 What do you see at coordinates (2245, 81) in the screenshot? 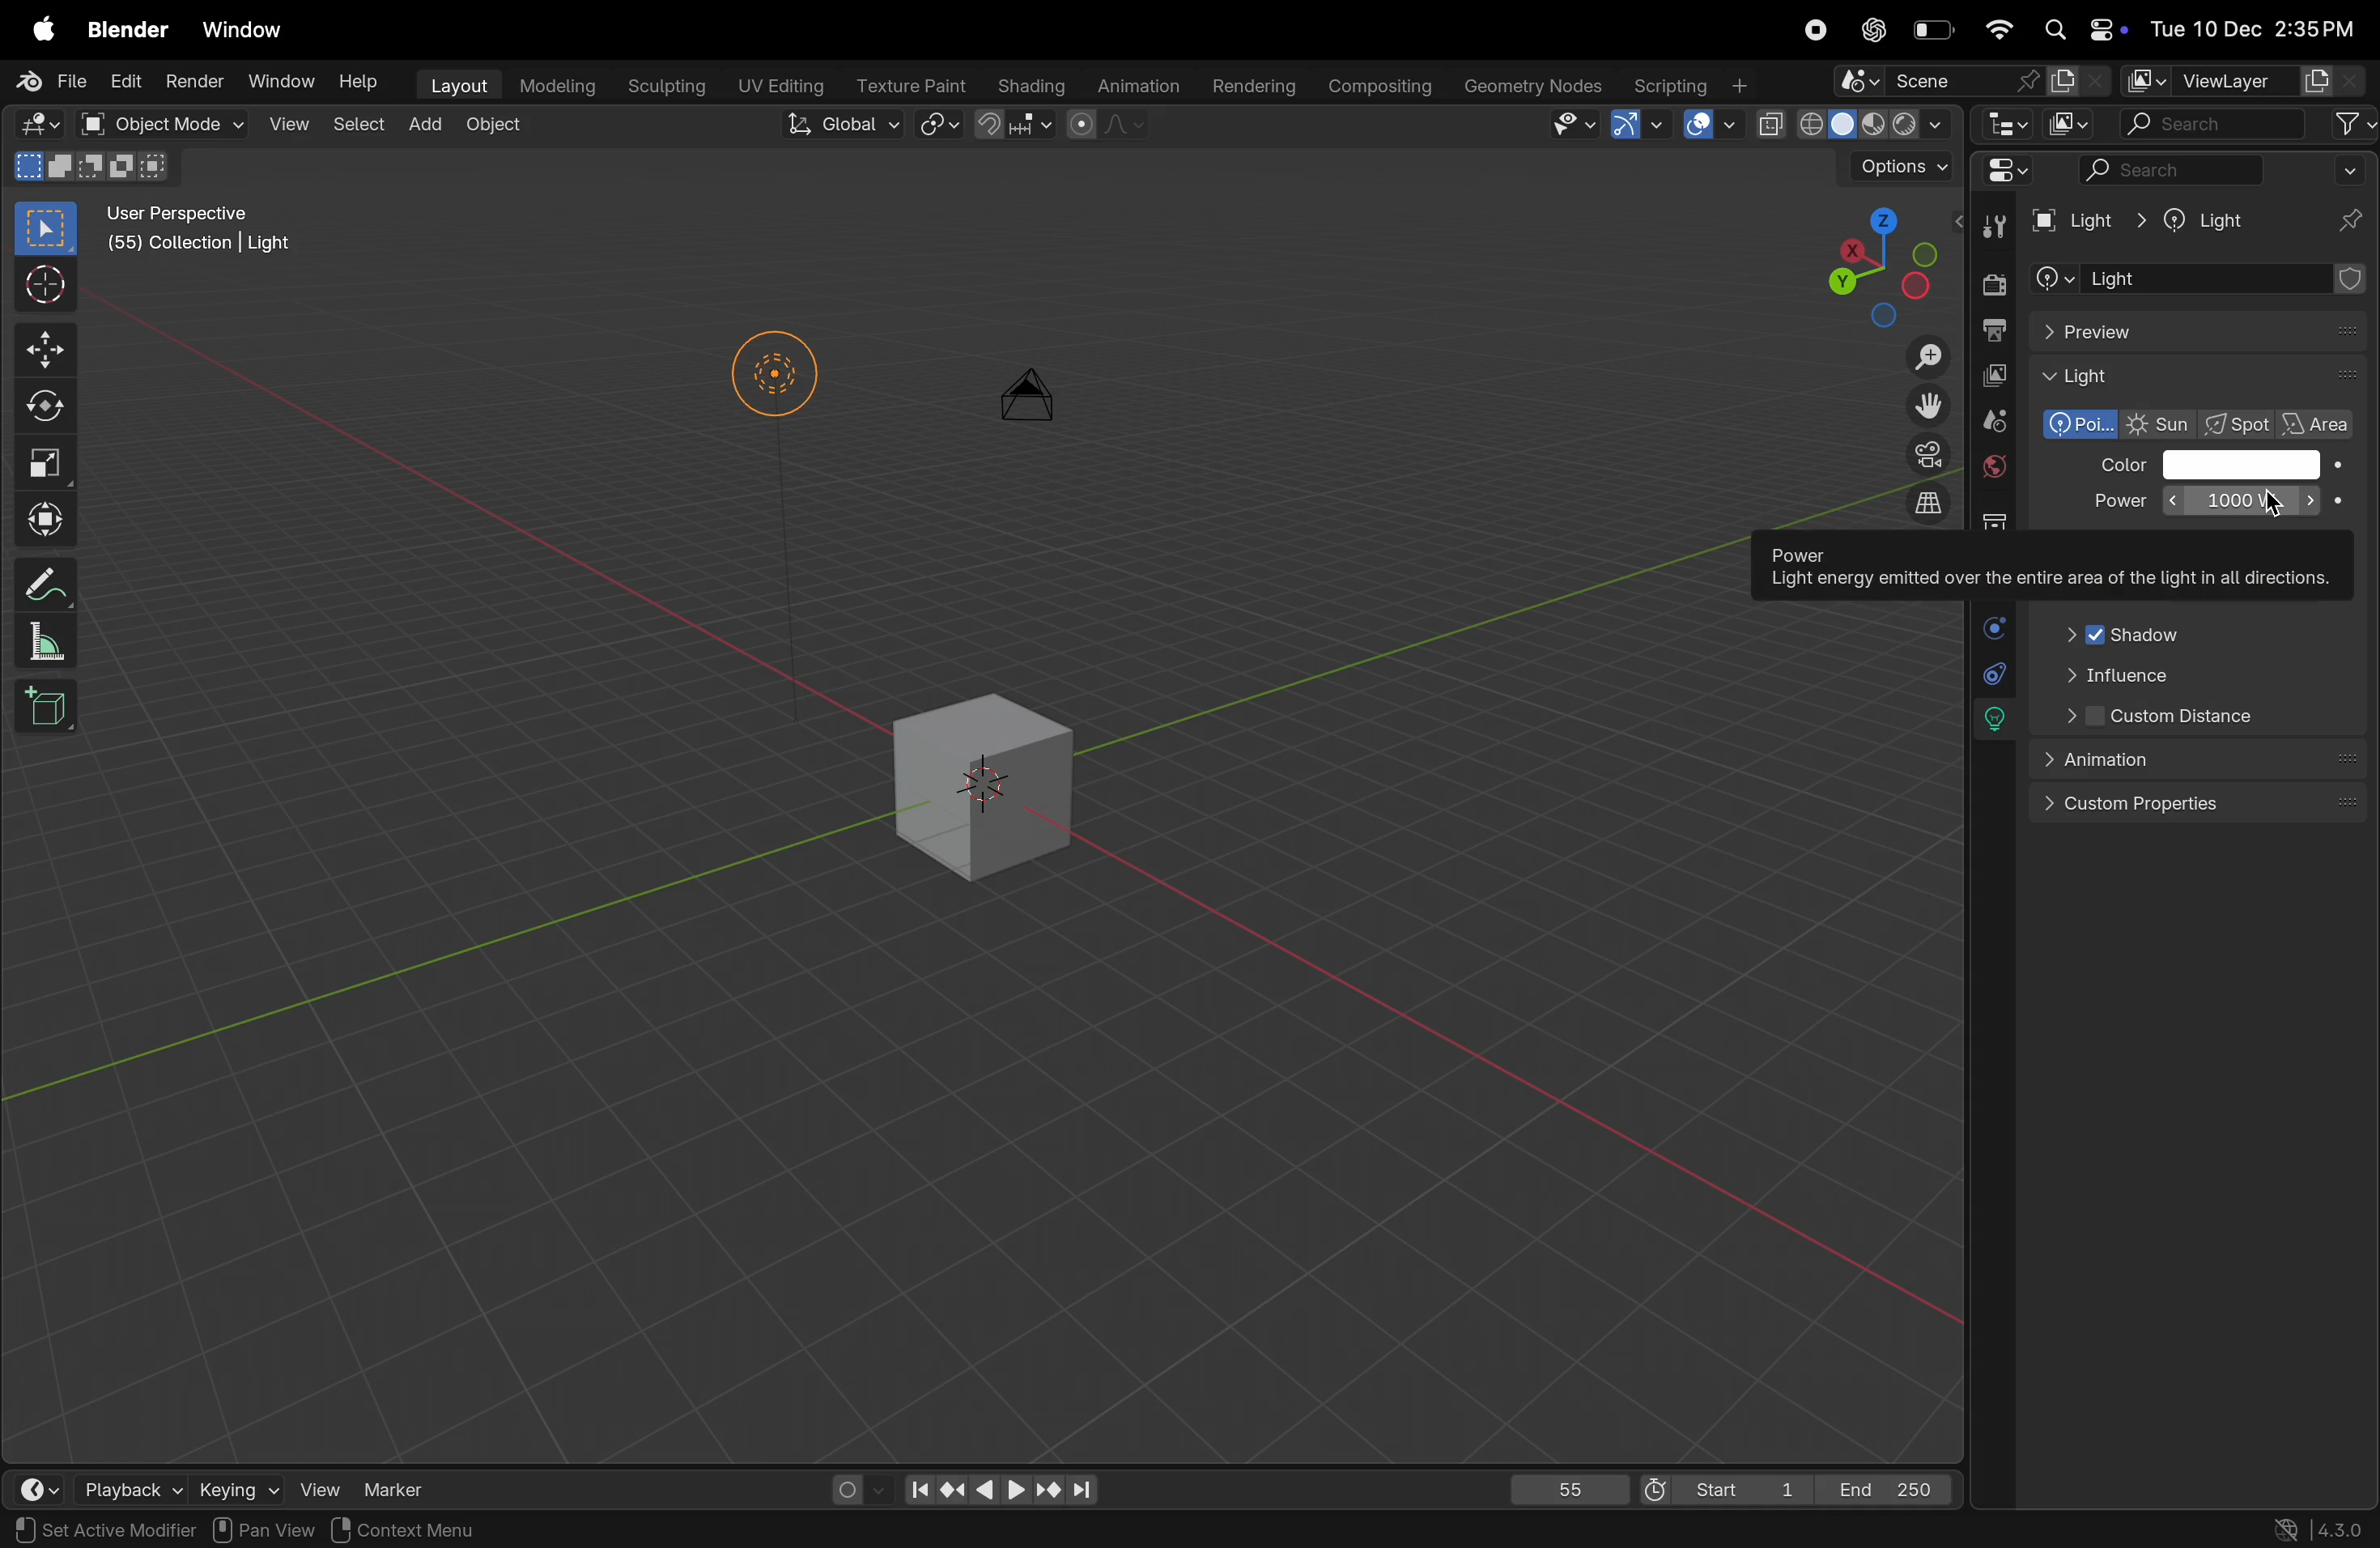
I see `view layer` at bounding box center [2245, 81].